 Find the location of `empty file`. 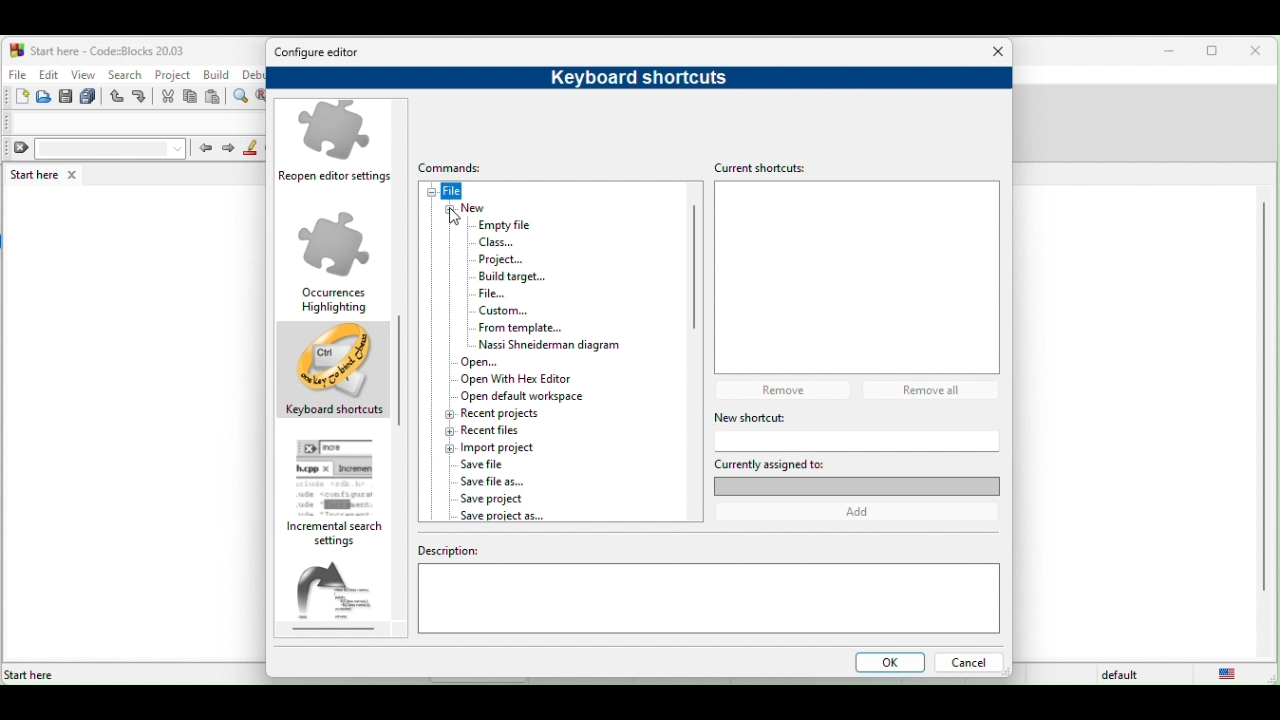

empty file is located at coordinates (501, 224).